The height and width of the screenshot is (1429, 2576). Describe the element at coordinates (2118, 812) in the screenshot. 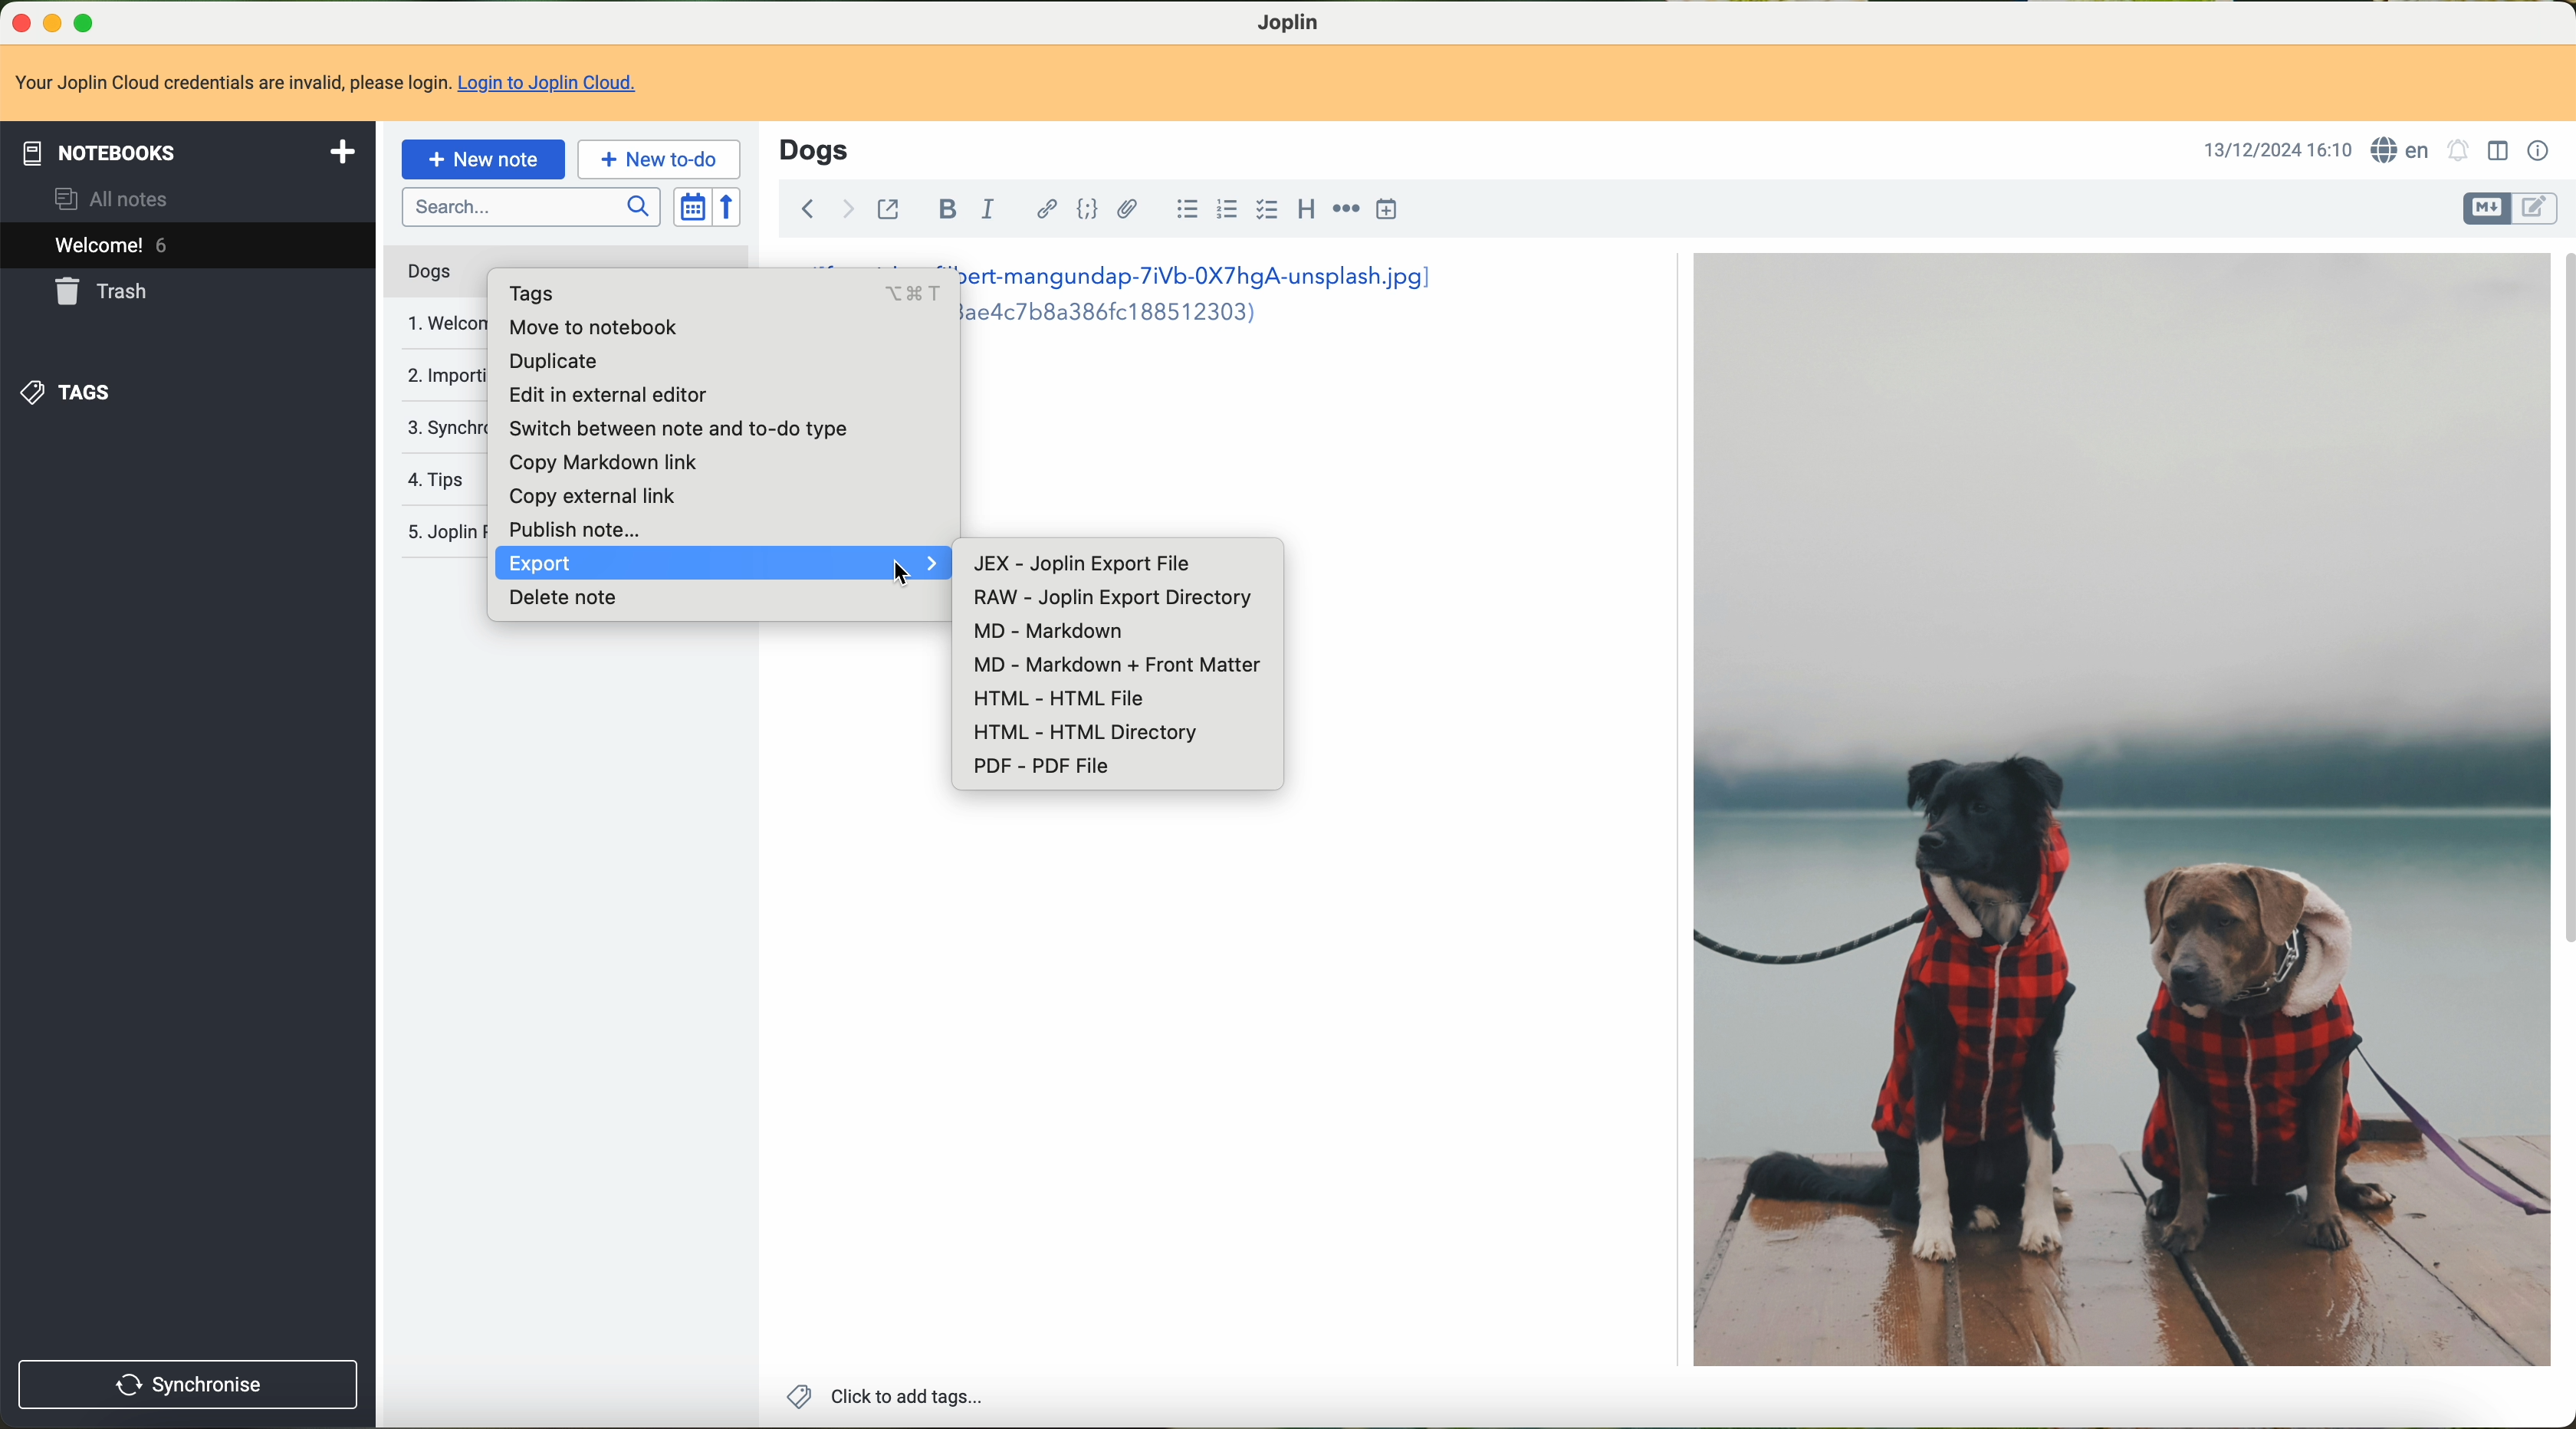

I see `dogs image` at that location.